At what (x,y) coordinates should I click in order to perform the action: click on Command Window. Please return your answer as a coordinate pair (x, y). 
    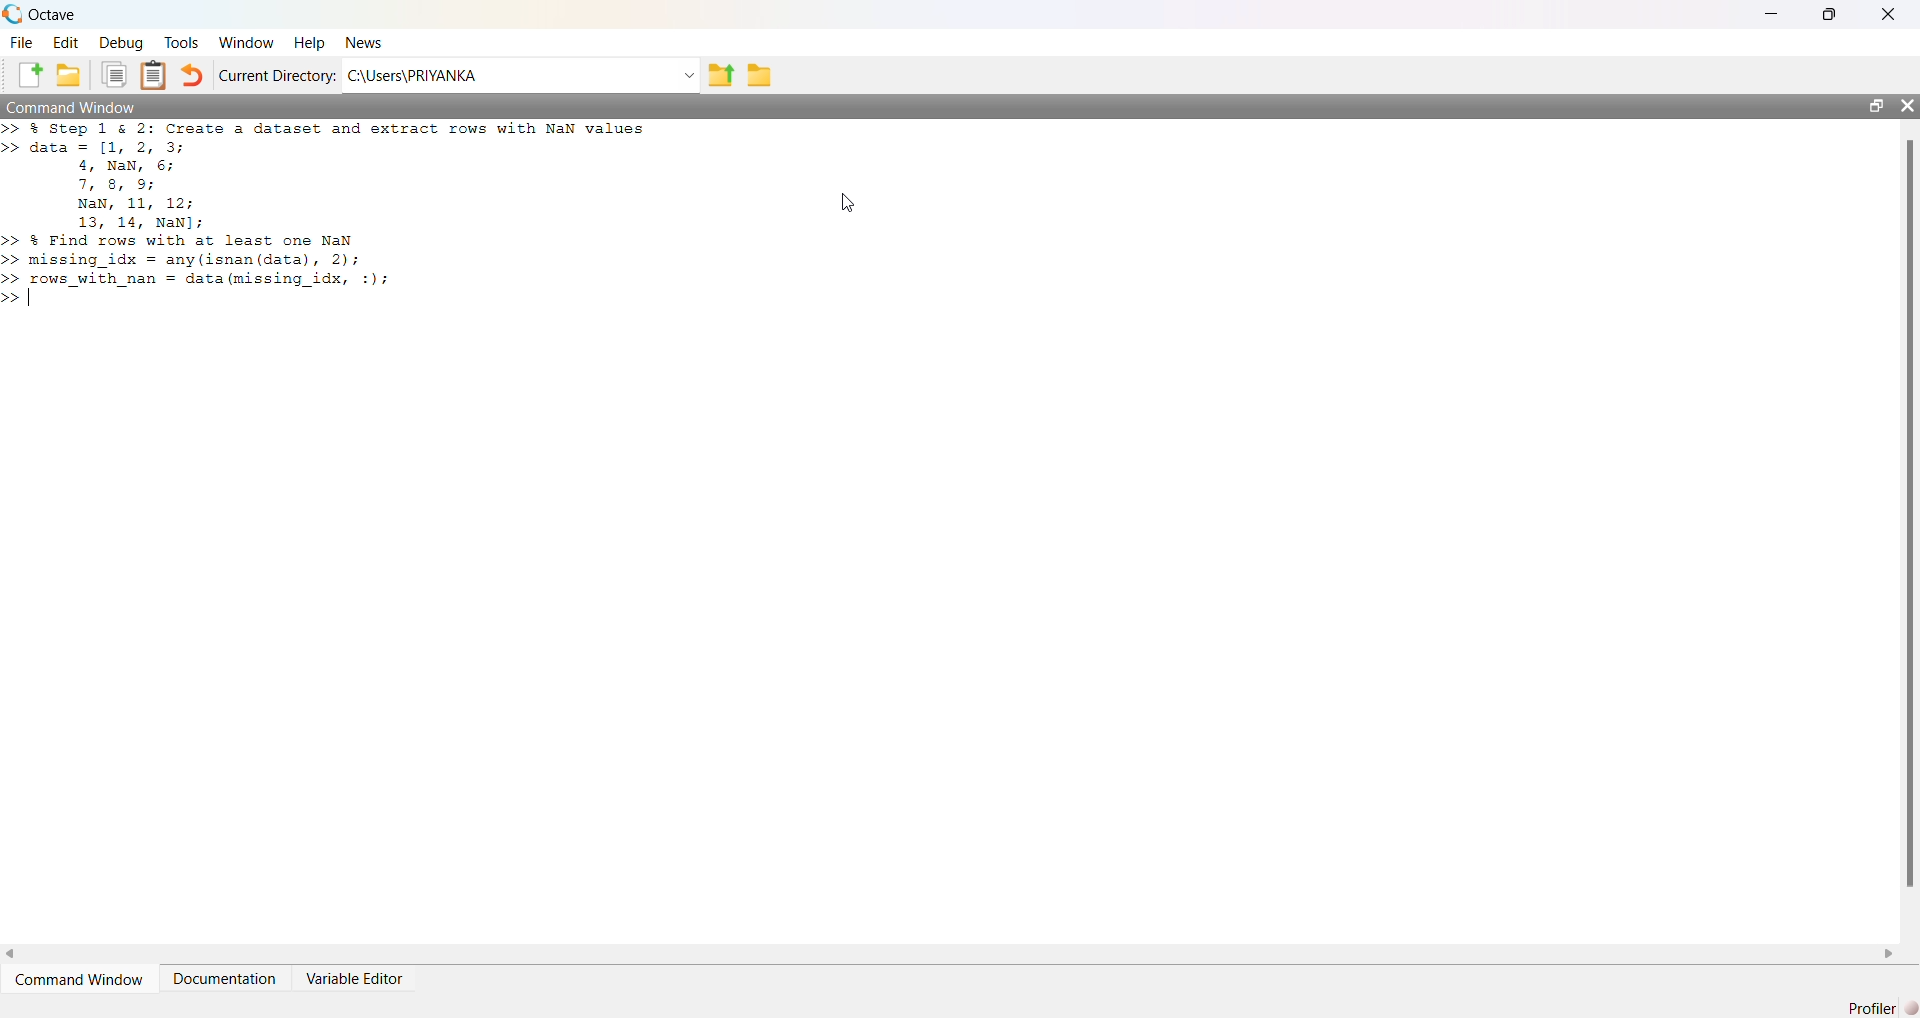
    Looking at the image, I should click on (79, 980).